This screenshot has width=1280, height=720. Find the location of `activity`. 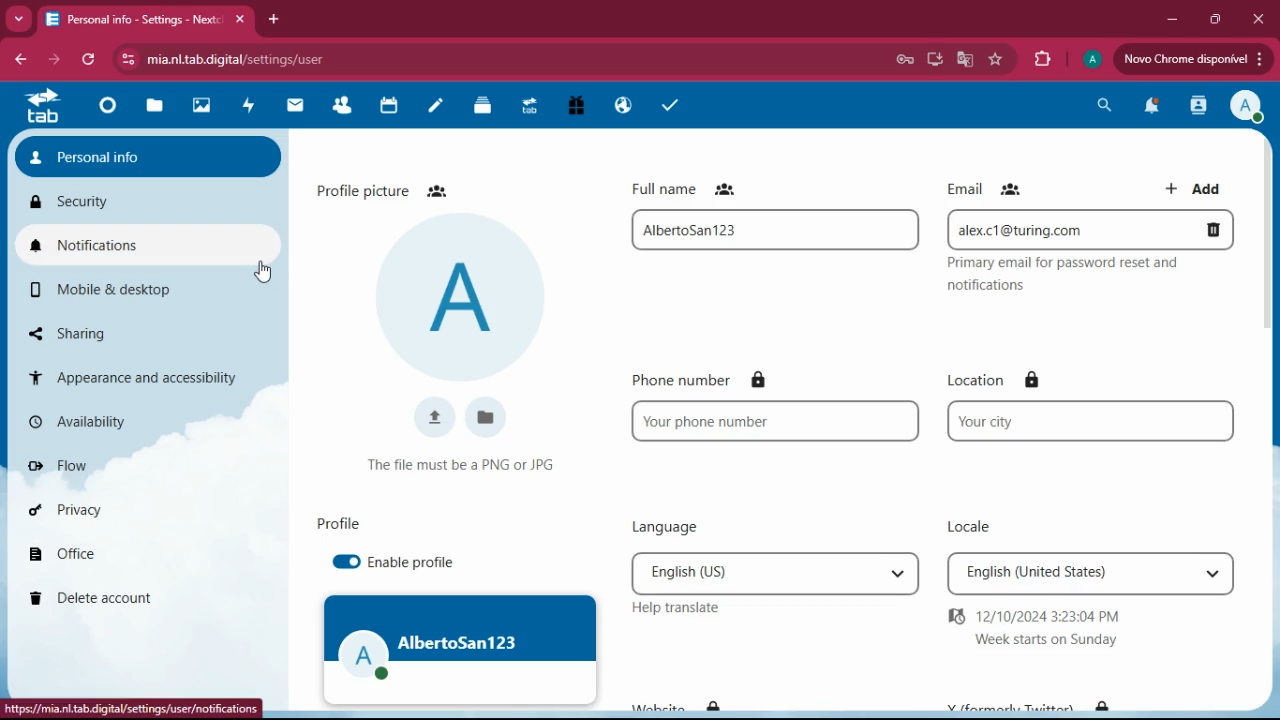

activity is located at coordinates (1195, 106).